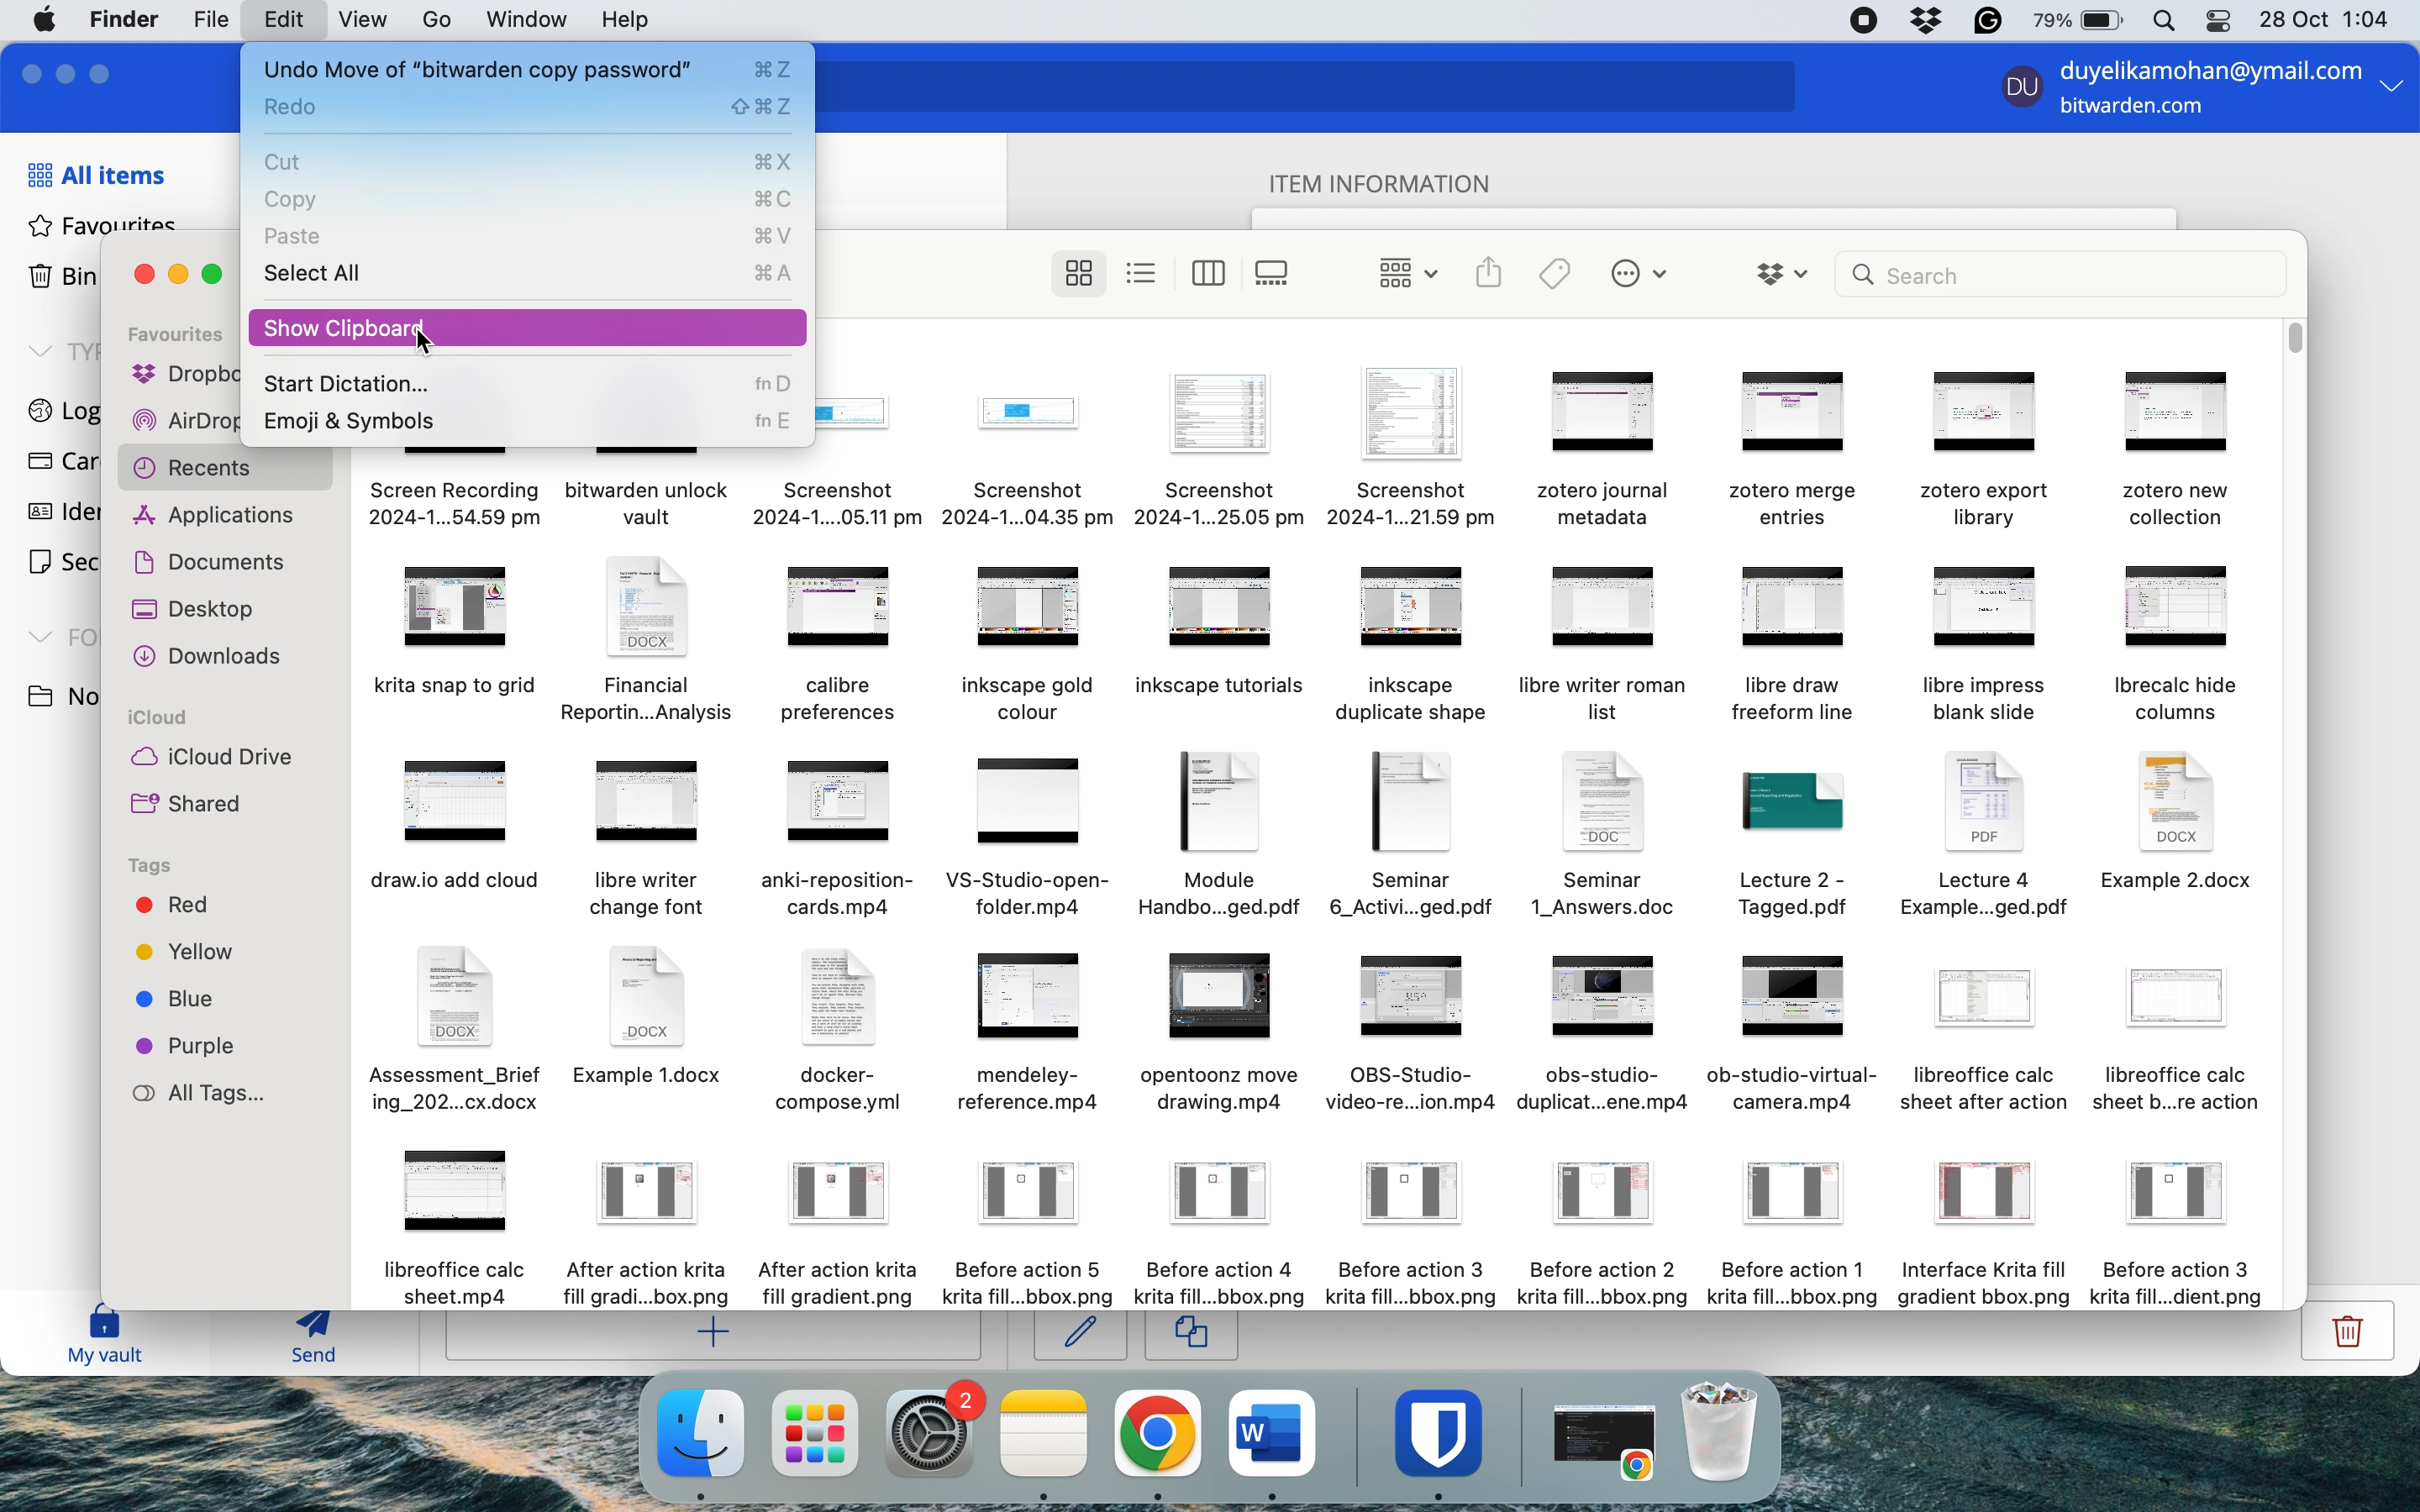  Describe the element at coordinates (211, 760) in the screenshot. I see `icloud drive` at that location.